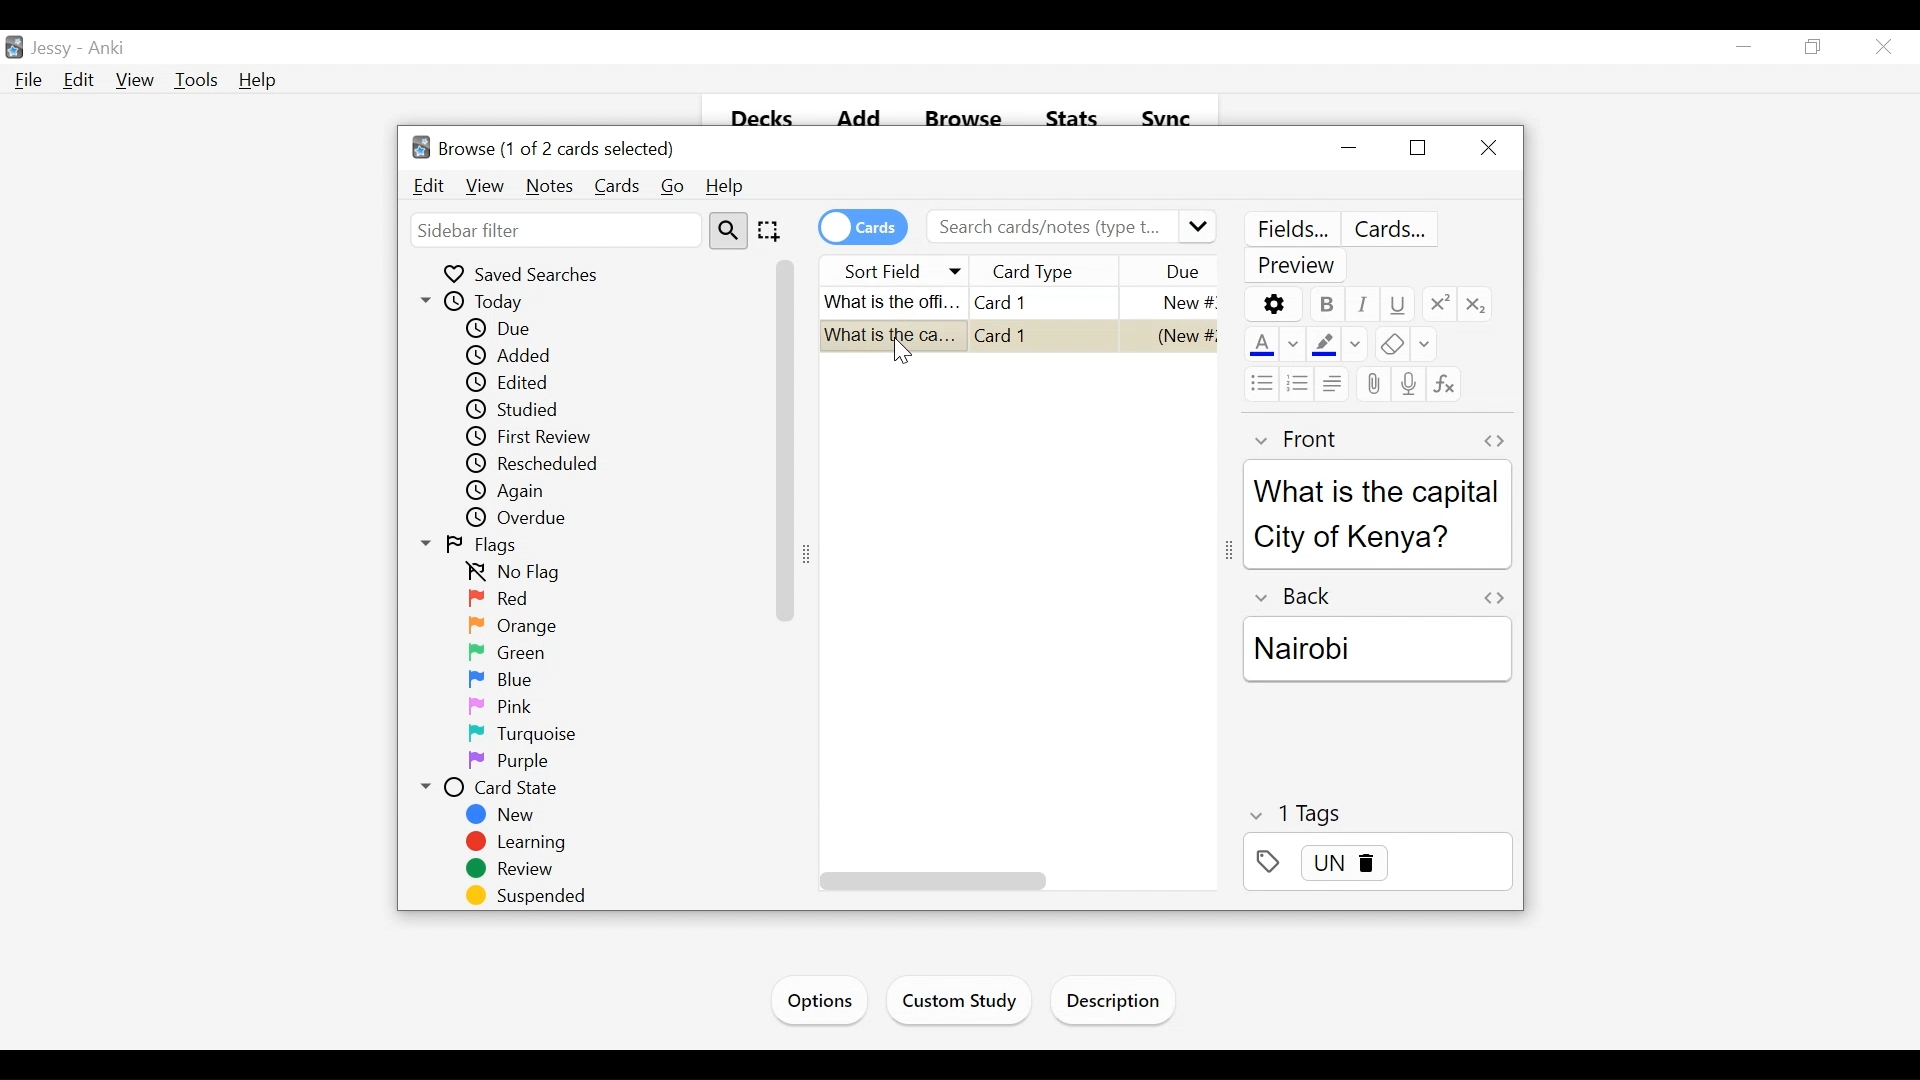 The width and height of the screenshot is (1920, 1080). What do you see at coordinates (257, 80) in the screenshot?
I see `Help` at bounding box center [257, 80].